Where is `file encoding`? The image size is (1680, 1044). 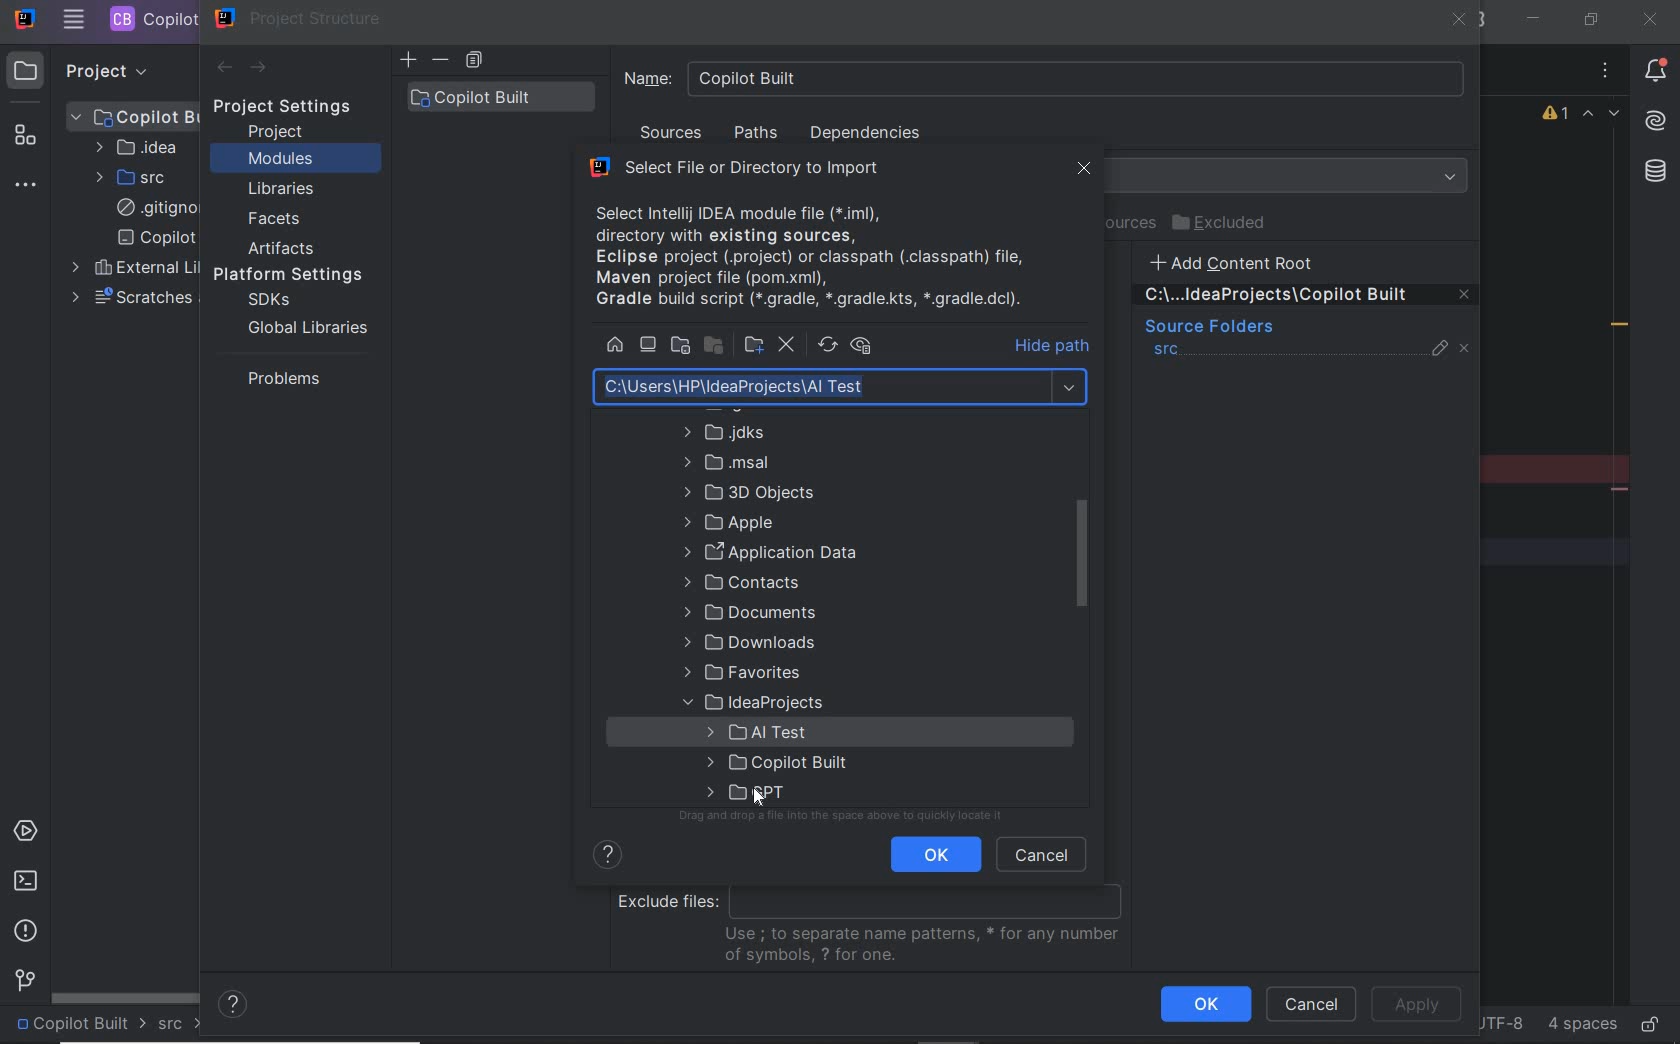 file encoding is located at coordinates (1499, 1022).